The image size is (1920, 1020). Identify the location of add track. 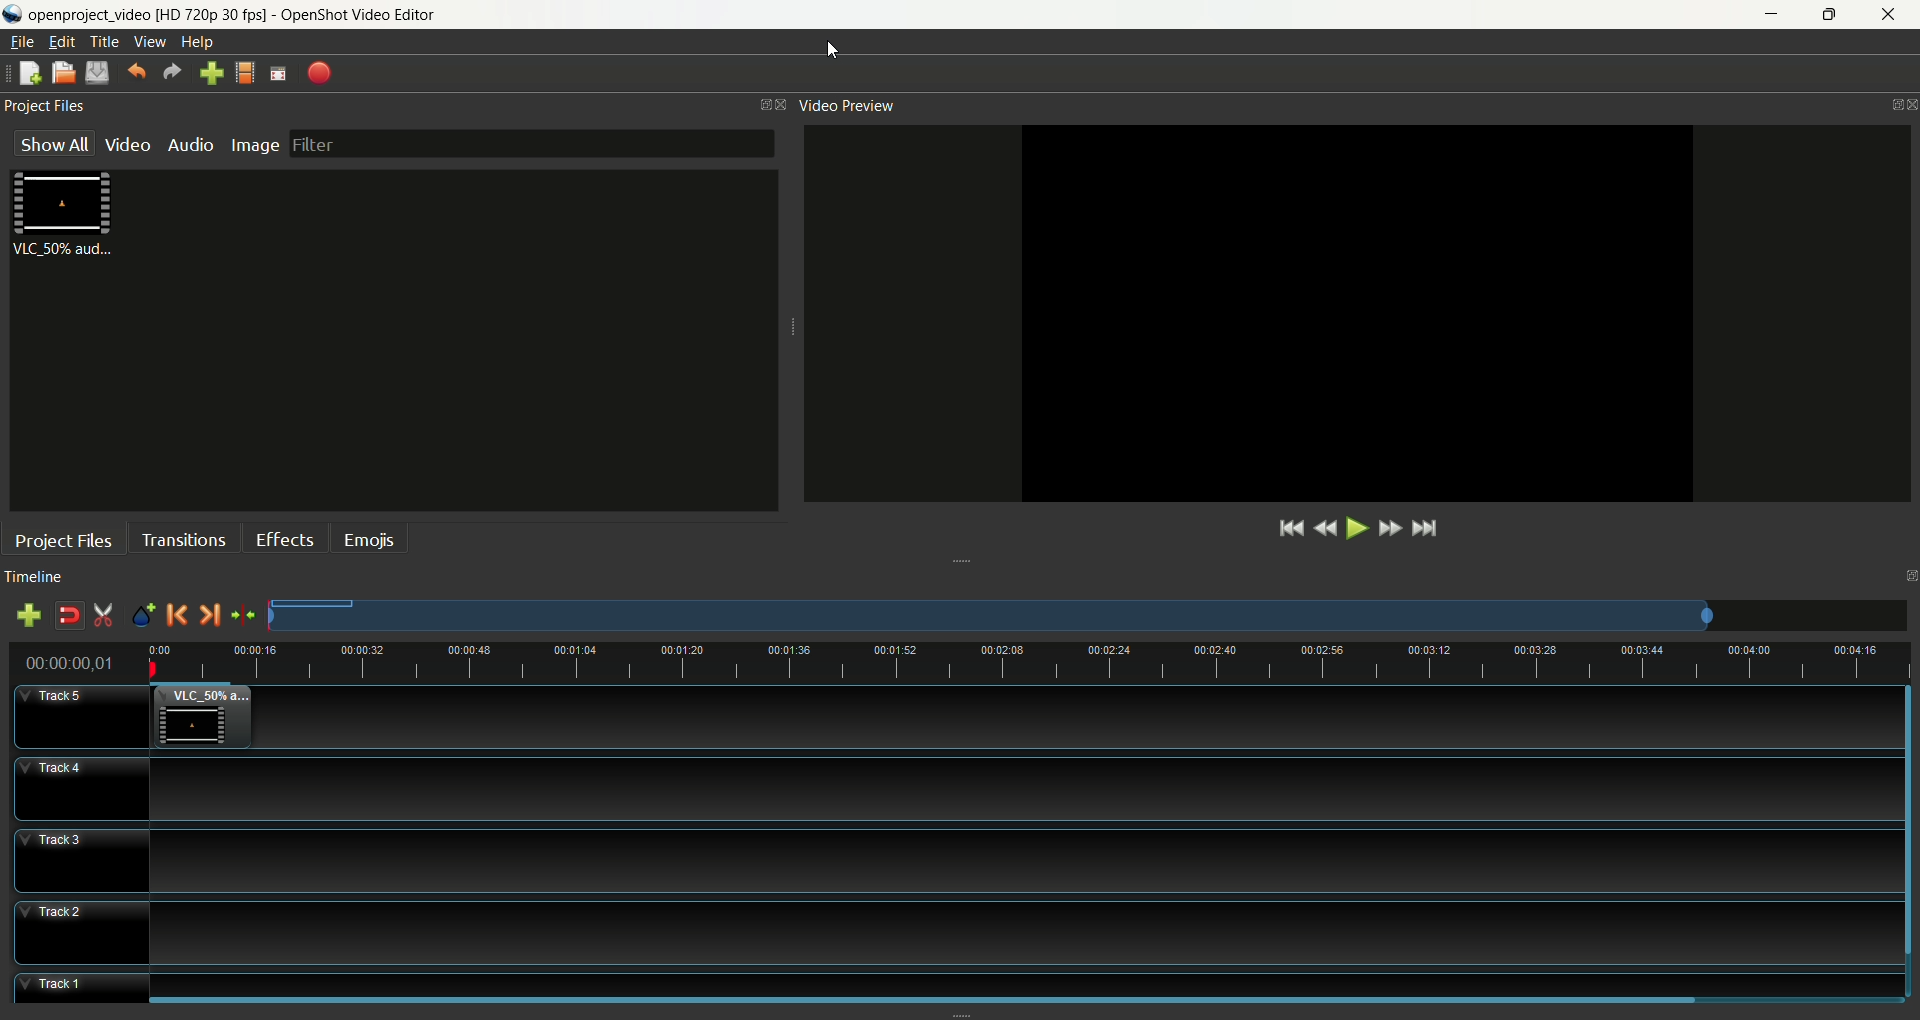
(31, 613).